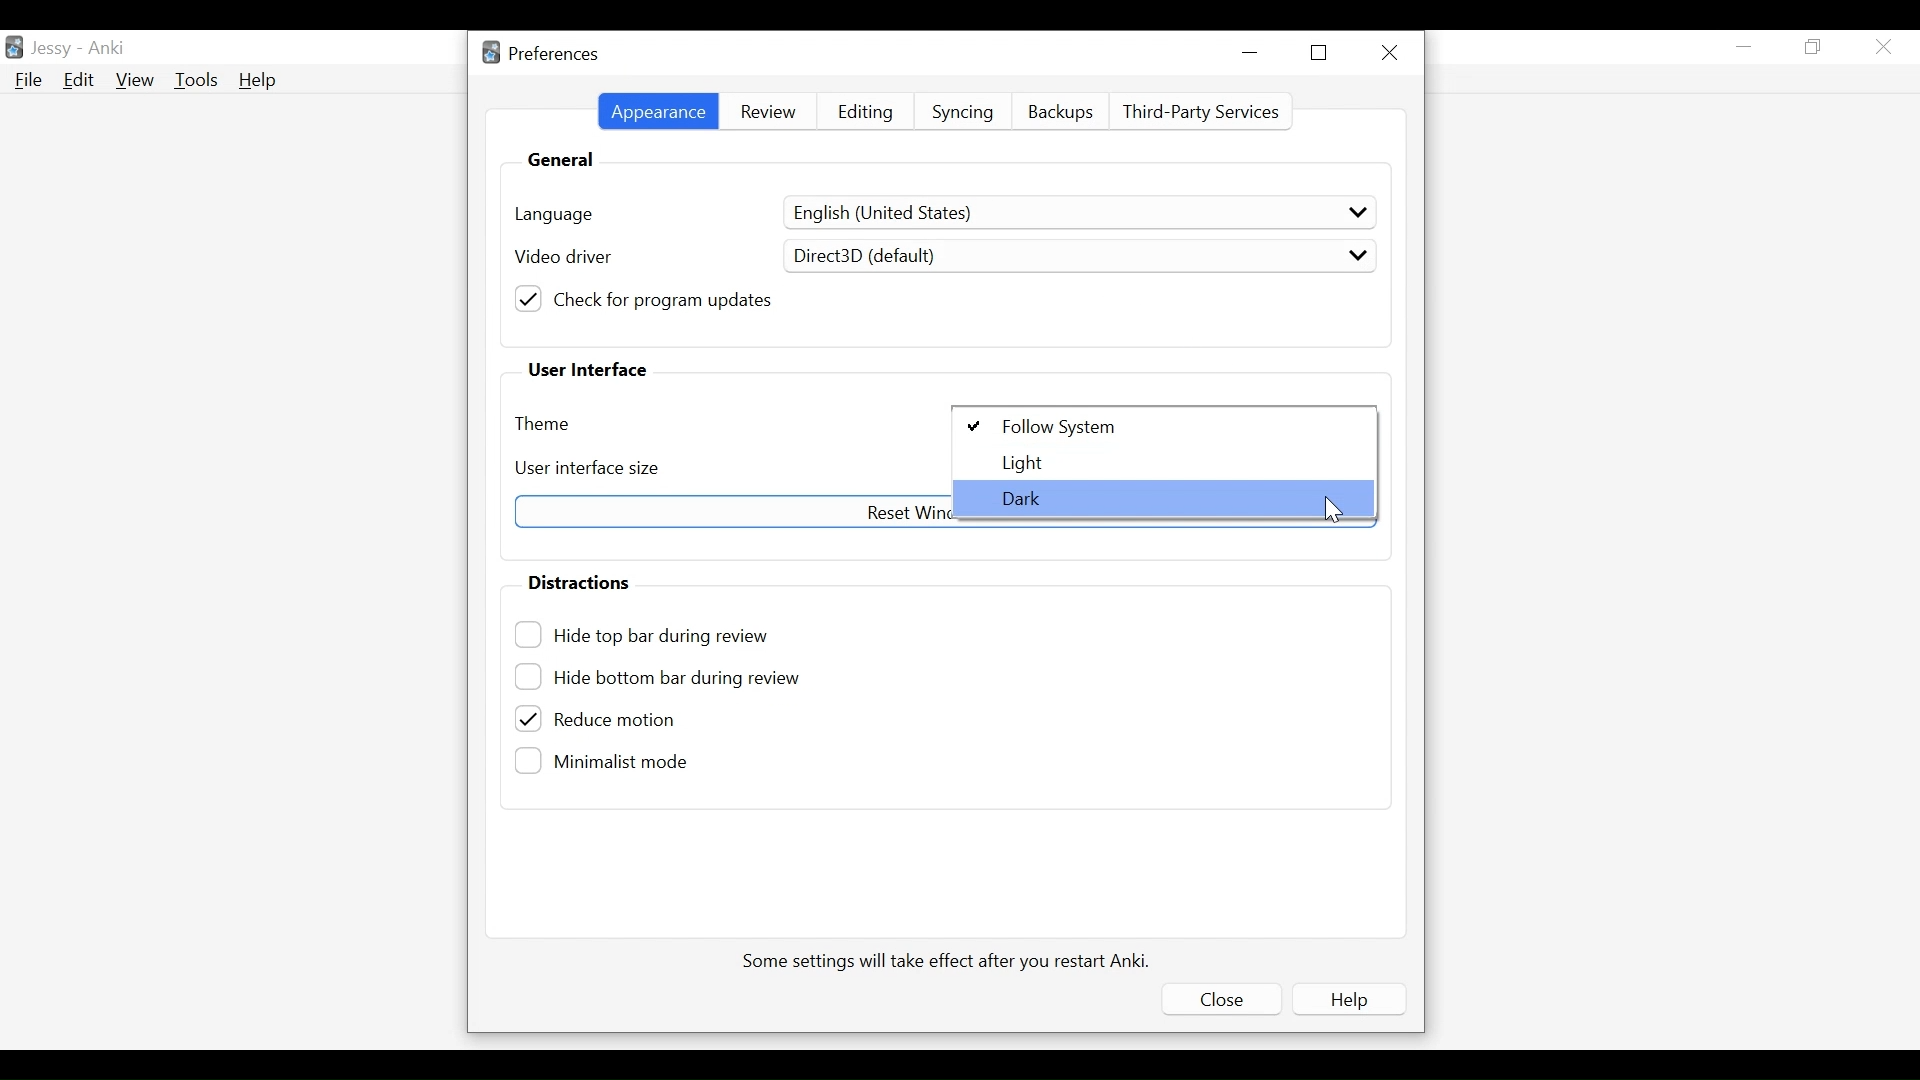 Image resolution: width=1920 pixels, height=1080 pixels. I want to click on Theme, so click(548, 424).